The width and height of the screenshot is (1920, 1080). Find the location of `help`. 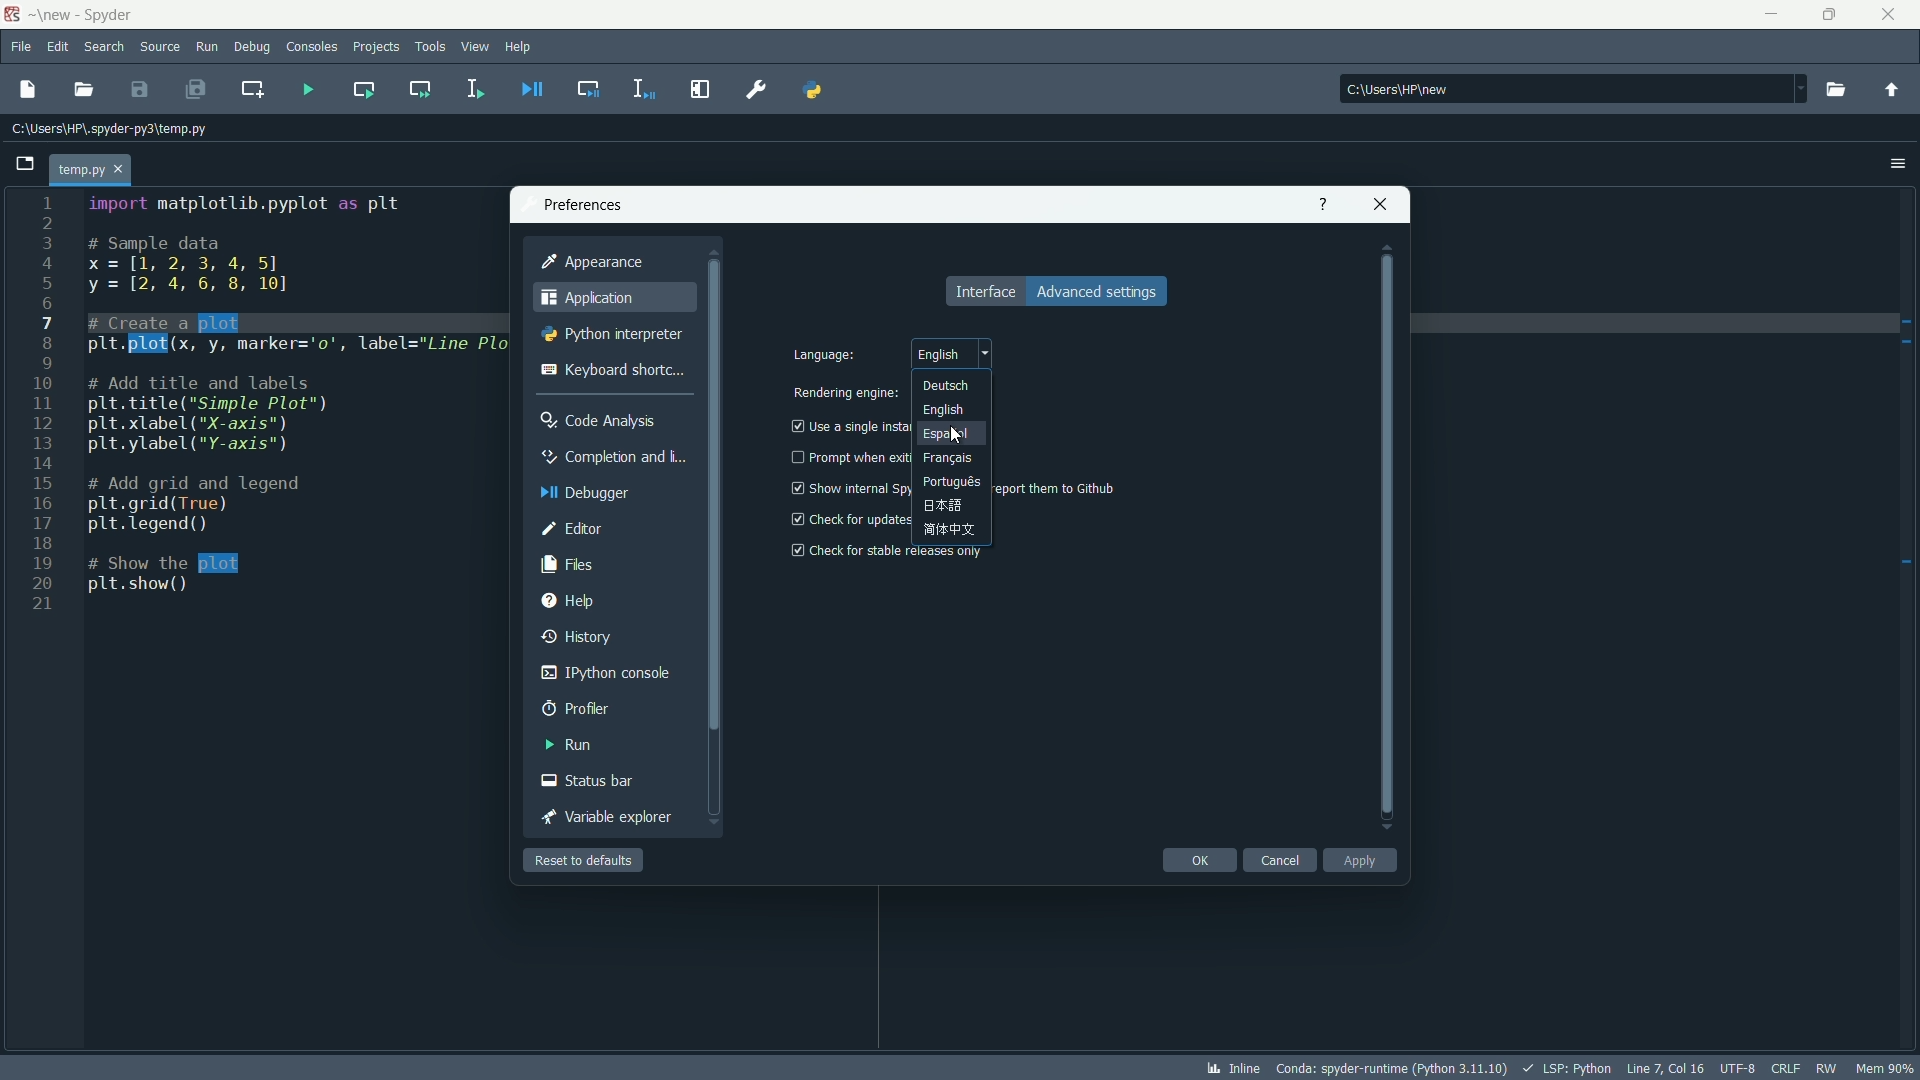

help is located at coordinates (569, 601).